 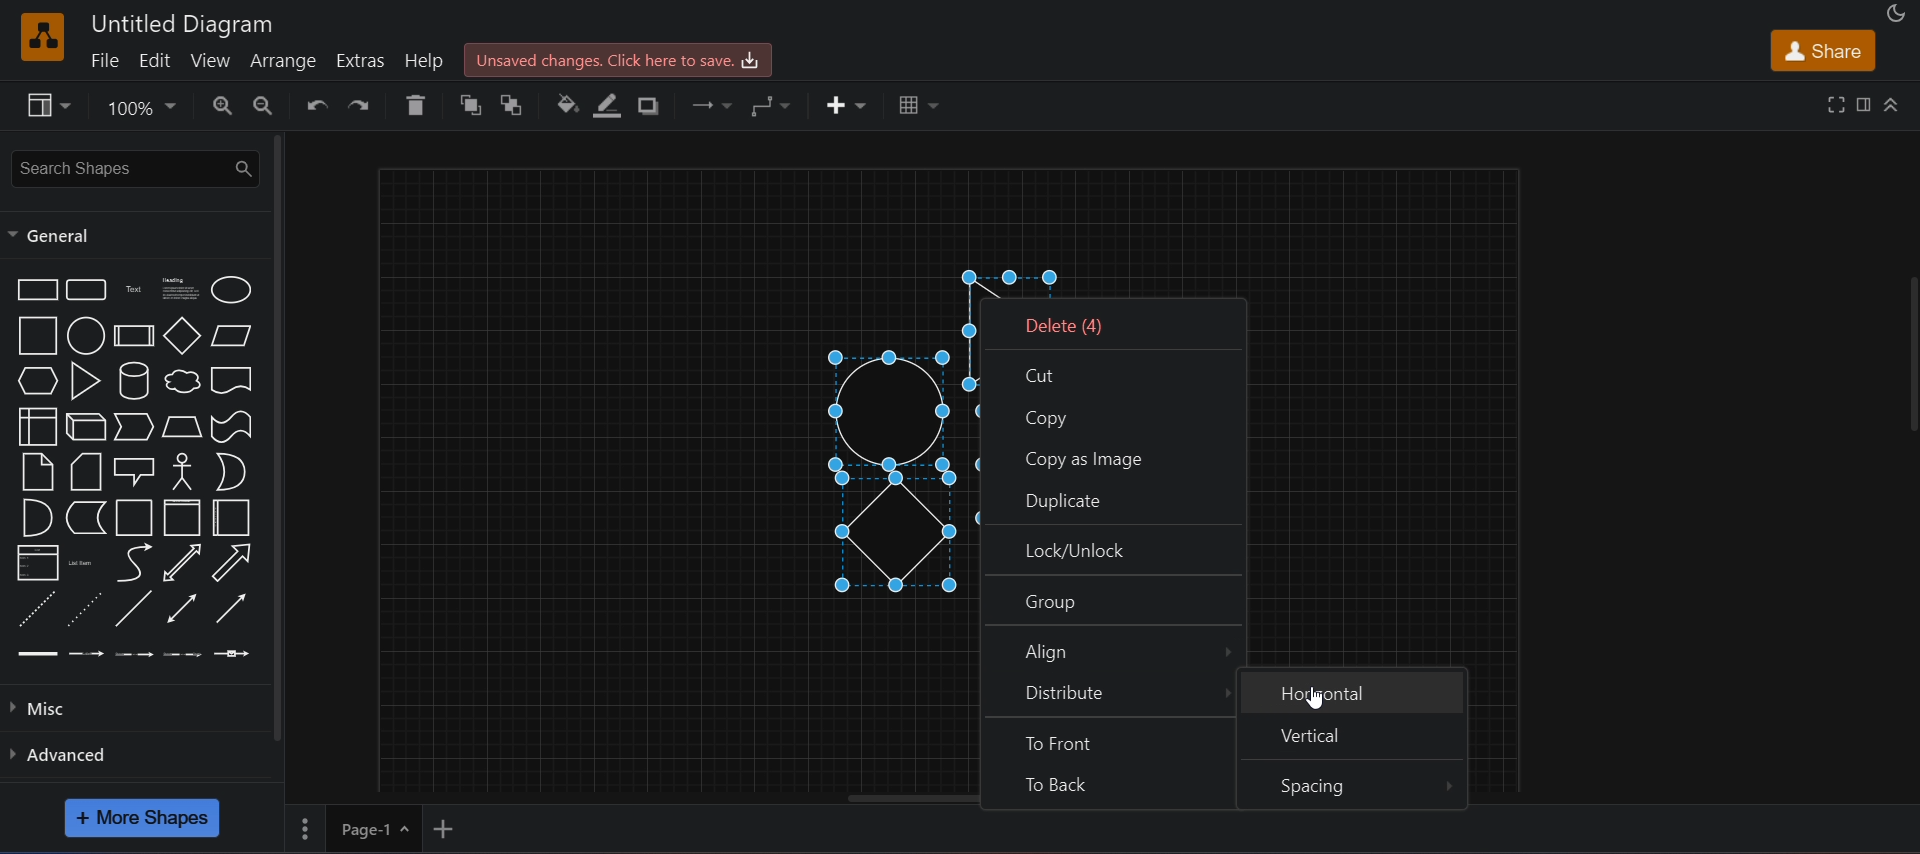 I want to click on logo, so click(x=43, y=36).